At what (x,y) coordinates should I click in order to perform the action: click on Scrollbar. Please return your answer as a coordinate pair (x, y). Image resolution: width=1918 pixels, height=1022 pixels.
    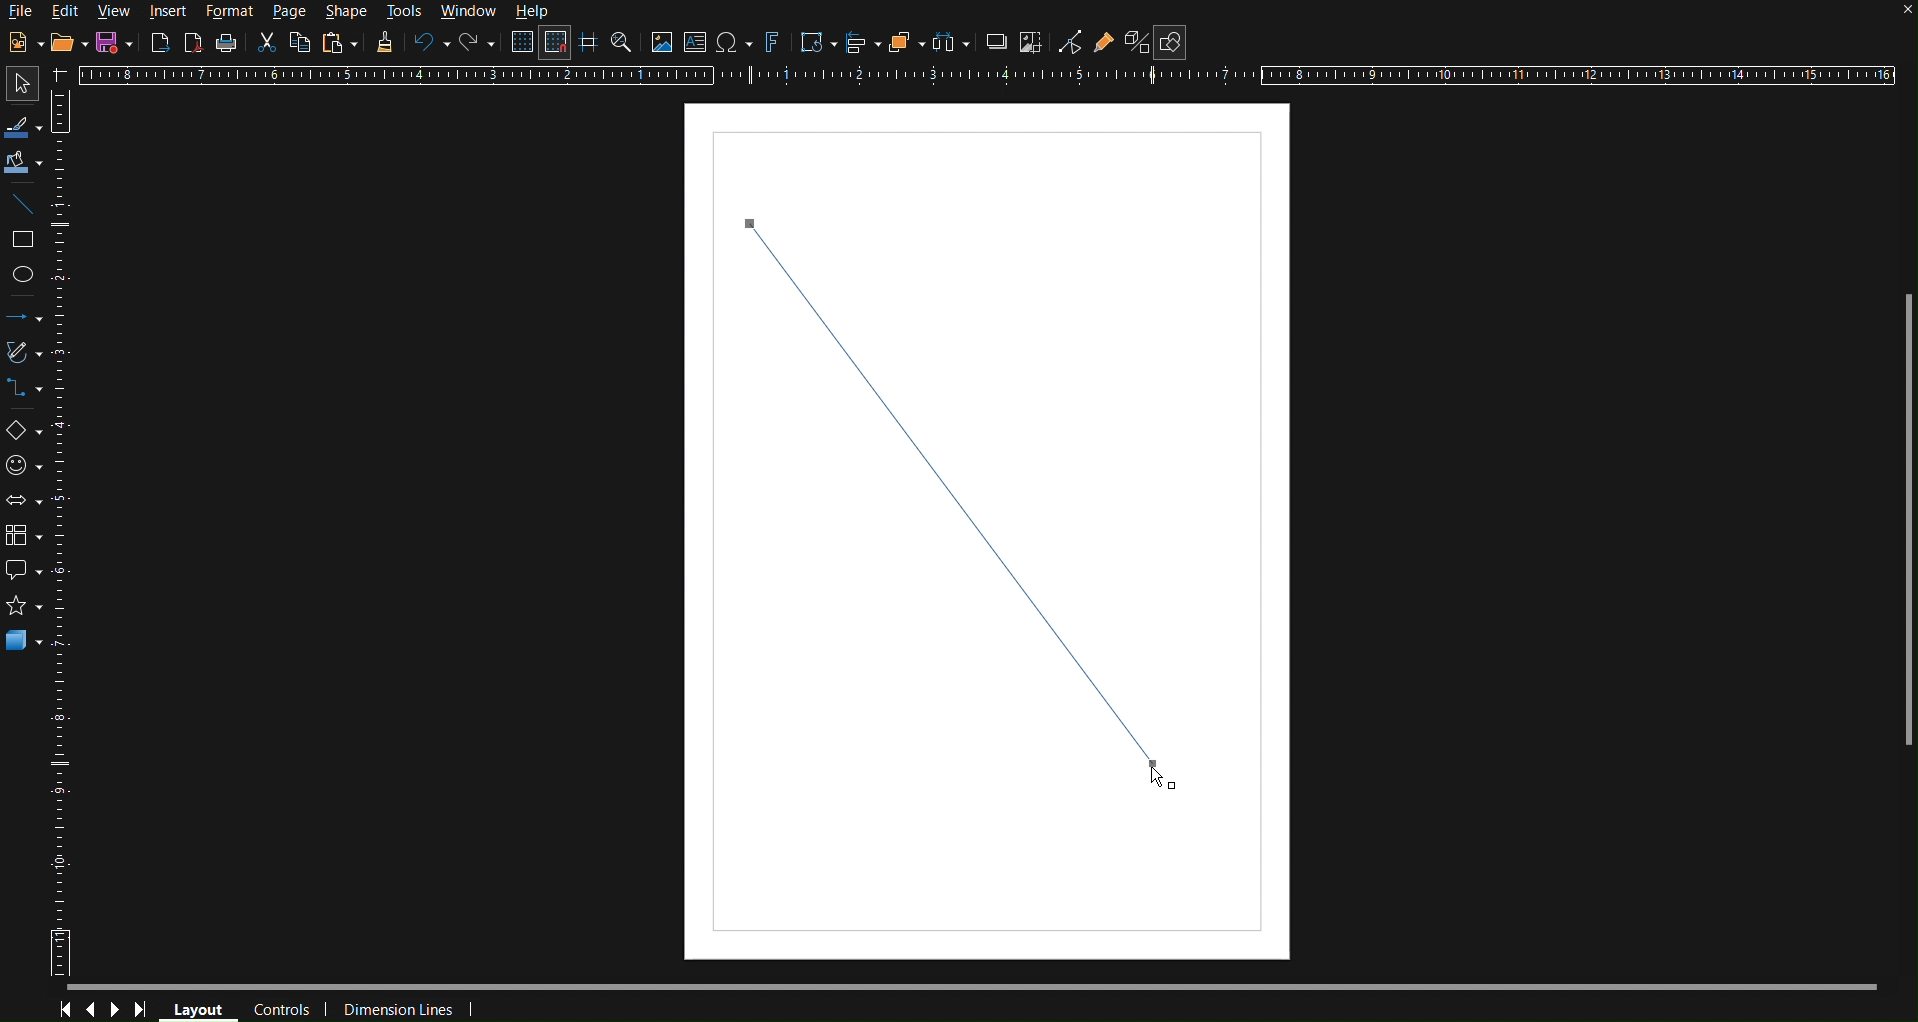
    Looking at the image, I should click on (972, 987).